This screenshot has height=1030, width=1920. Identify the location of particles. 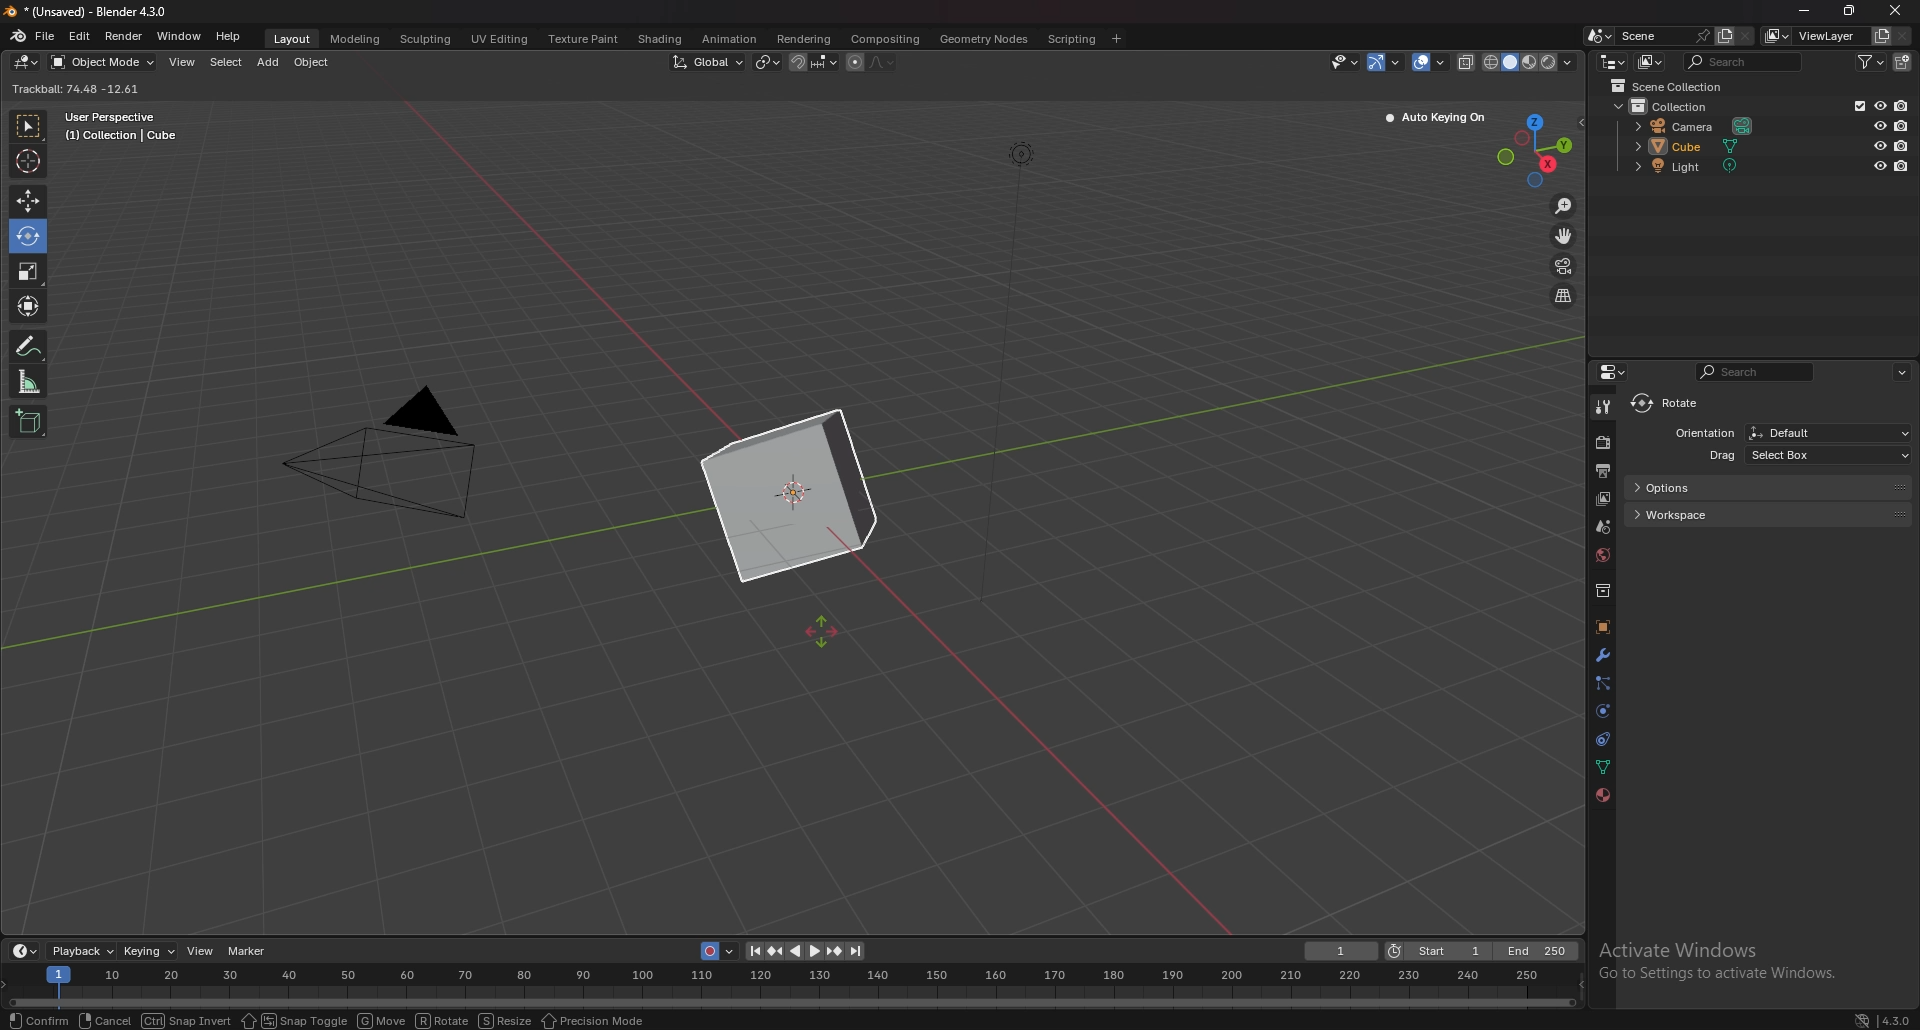
(1603, 684).